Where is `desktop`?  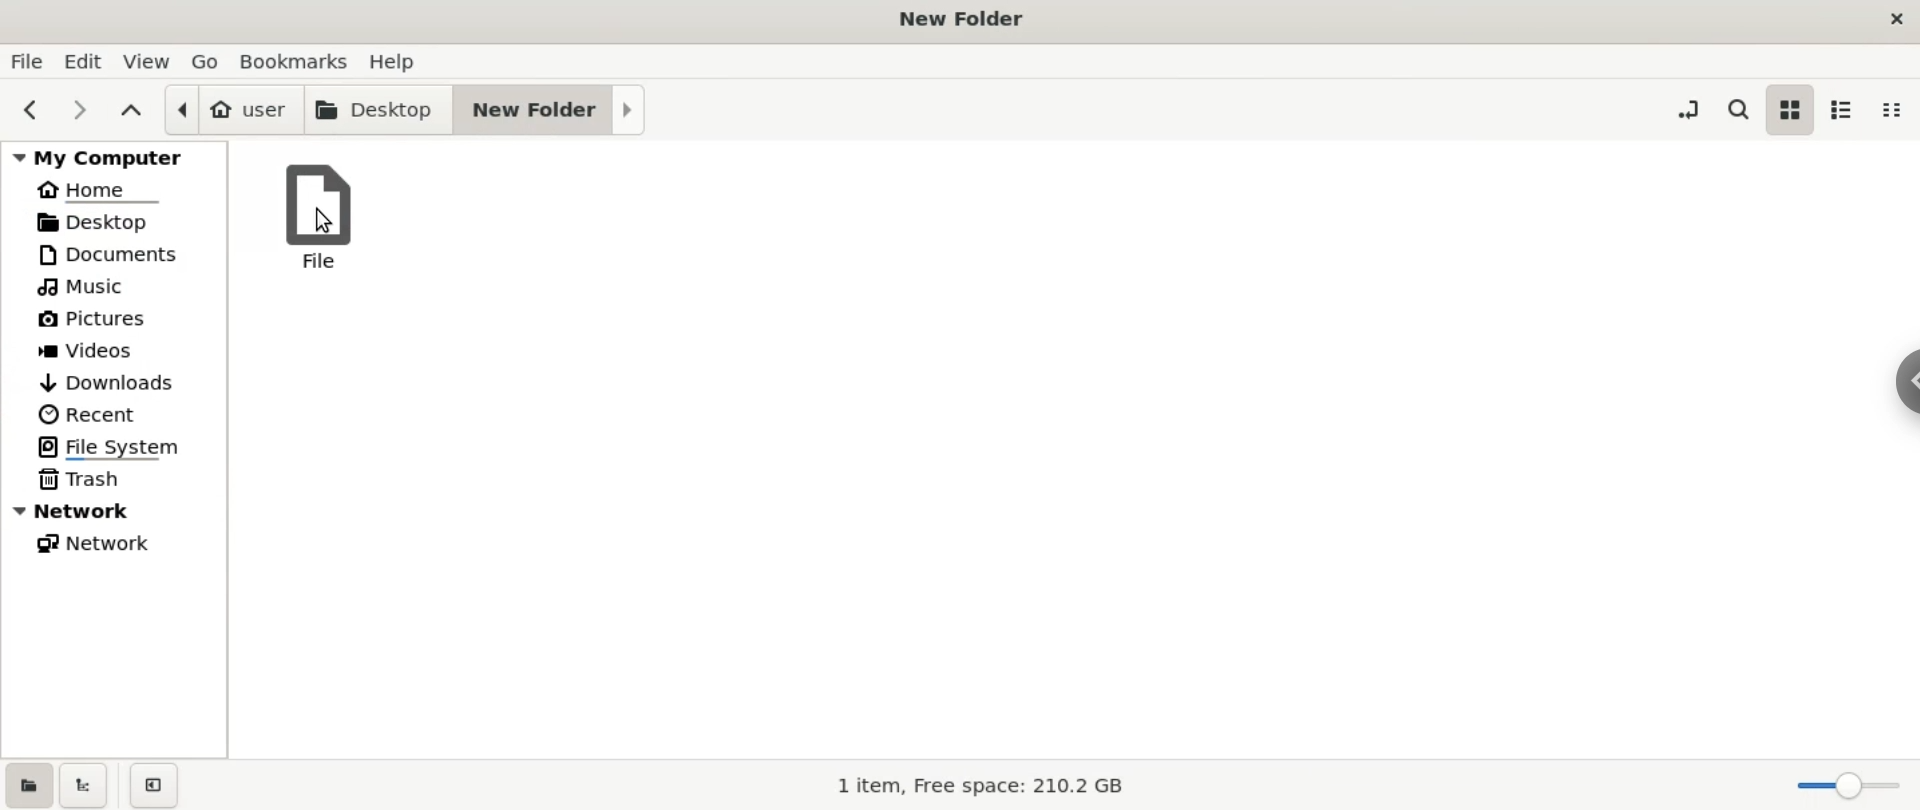 desktop is located at coordinates (112, 223).